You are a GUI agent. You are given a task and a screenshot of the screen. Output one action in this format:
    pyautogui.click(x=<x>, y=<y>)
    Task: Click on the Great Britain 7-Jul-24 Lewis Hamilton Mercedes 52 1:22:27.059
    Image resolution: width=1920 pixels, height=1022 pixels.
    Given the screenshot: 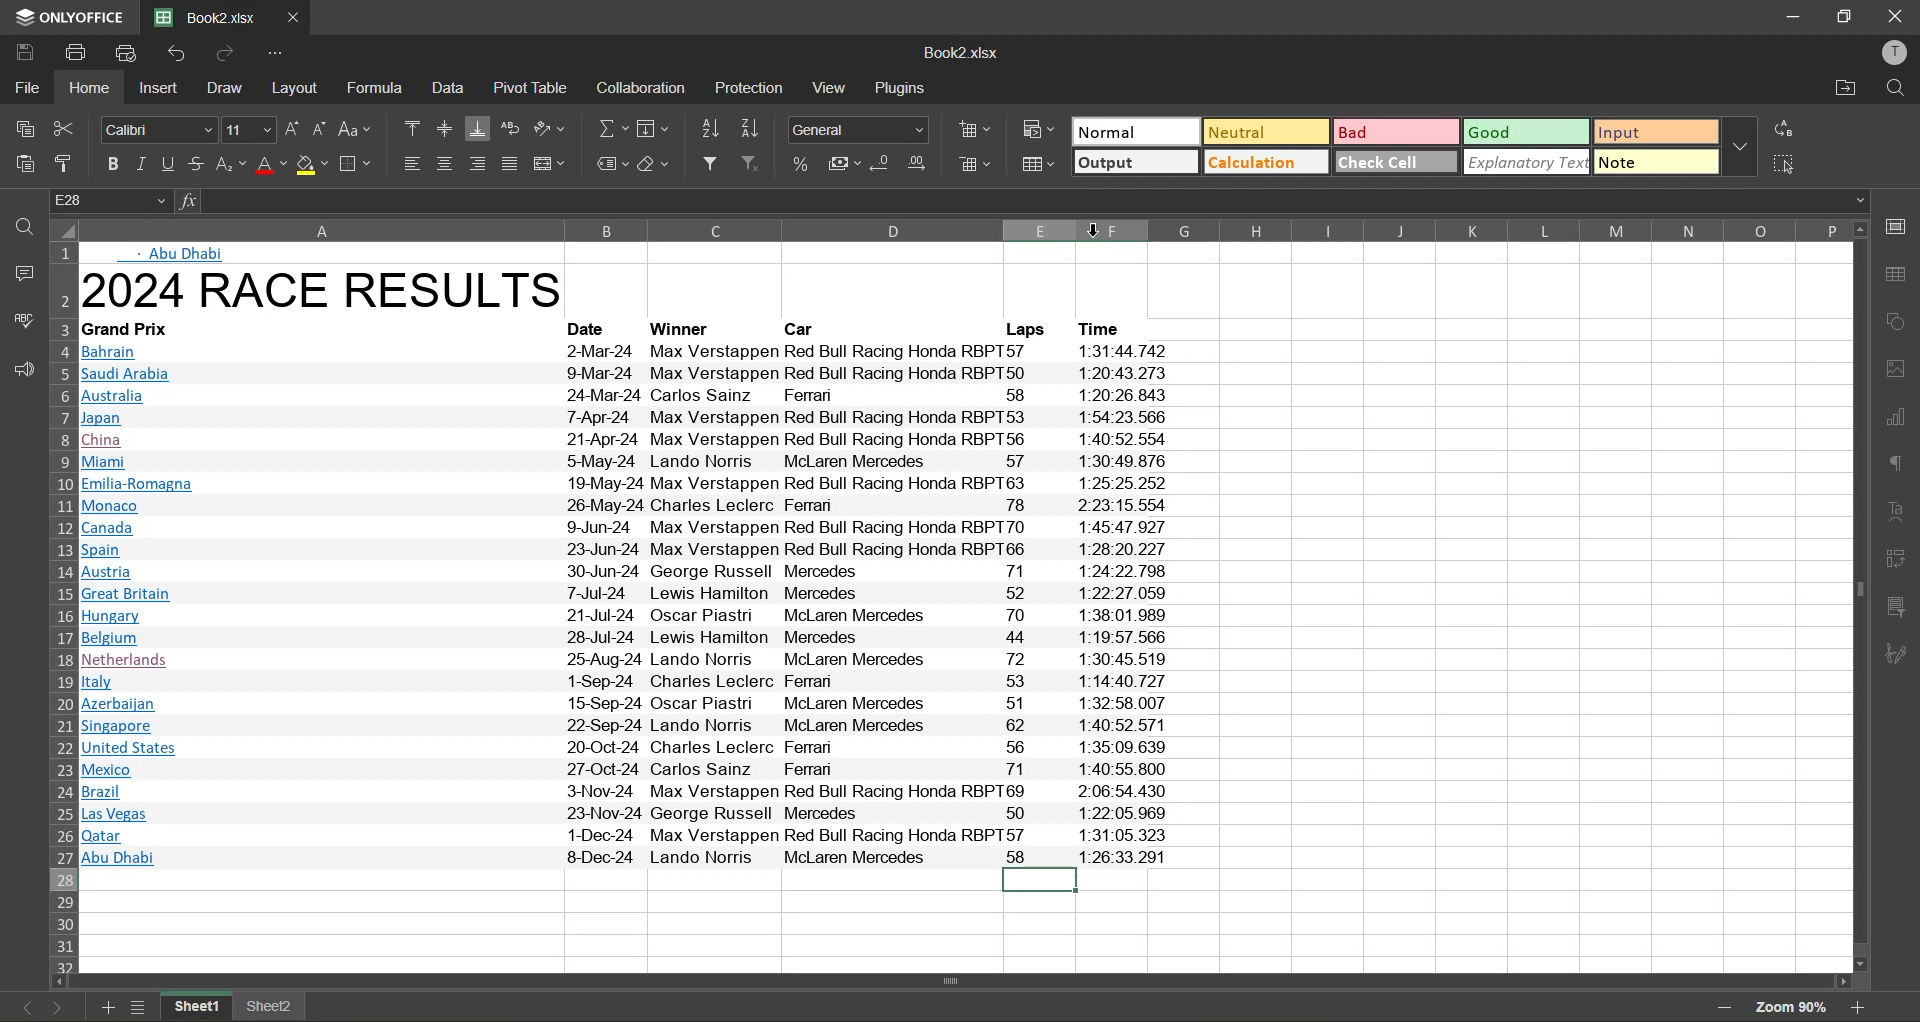 What is the action you would take?
    pyautogui.click(x=629, y=595)
    